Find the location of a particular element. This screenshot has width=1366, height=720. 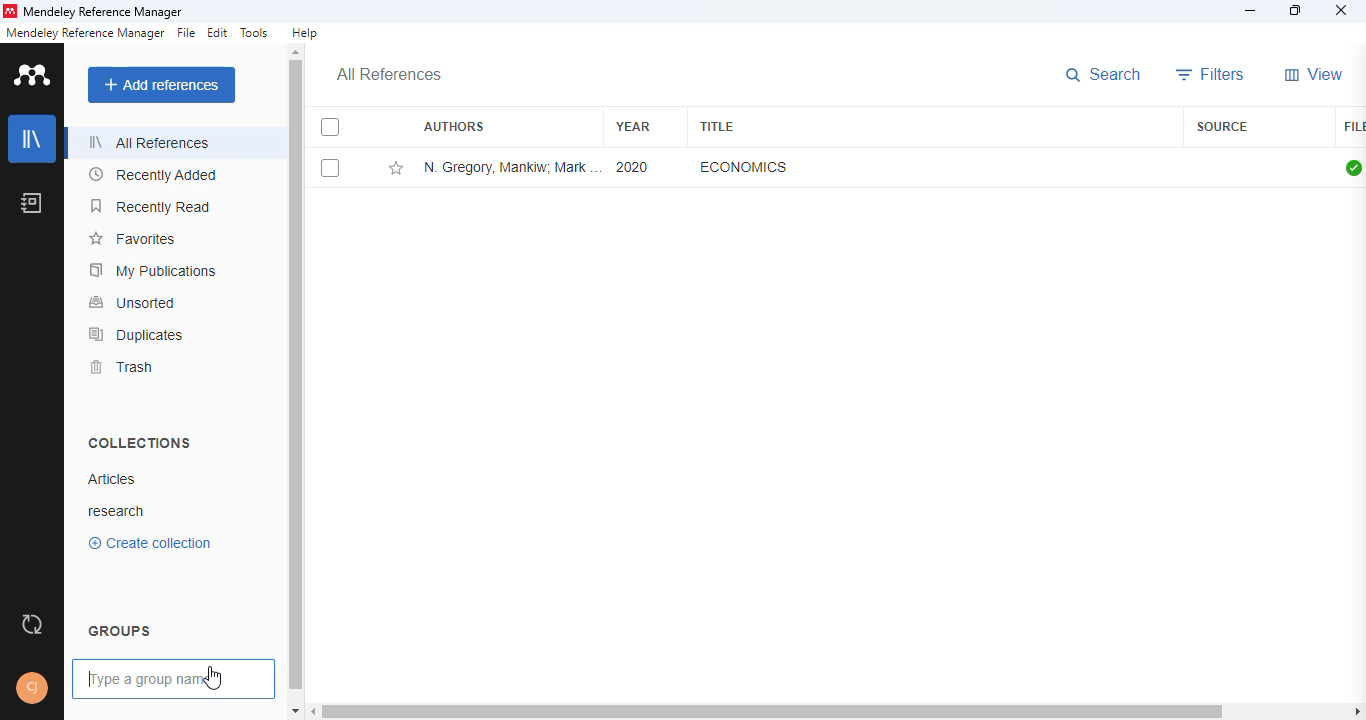

file is located at coordinates (1351, 126).